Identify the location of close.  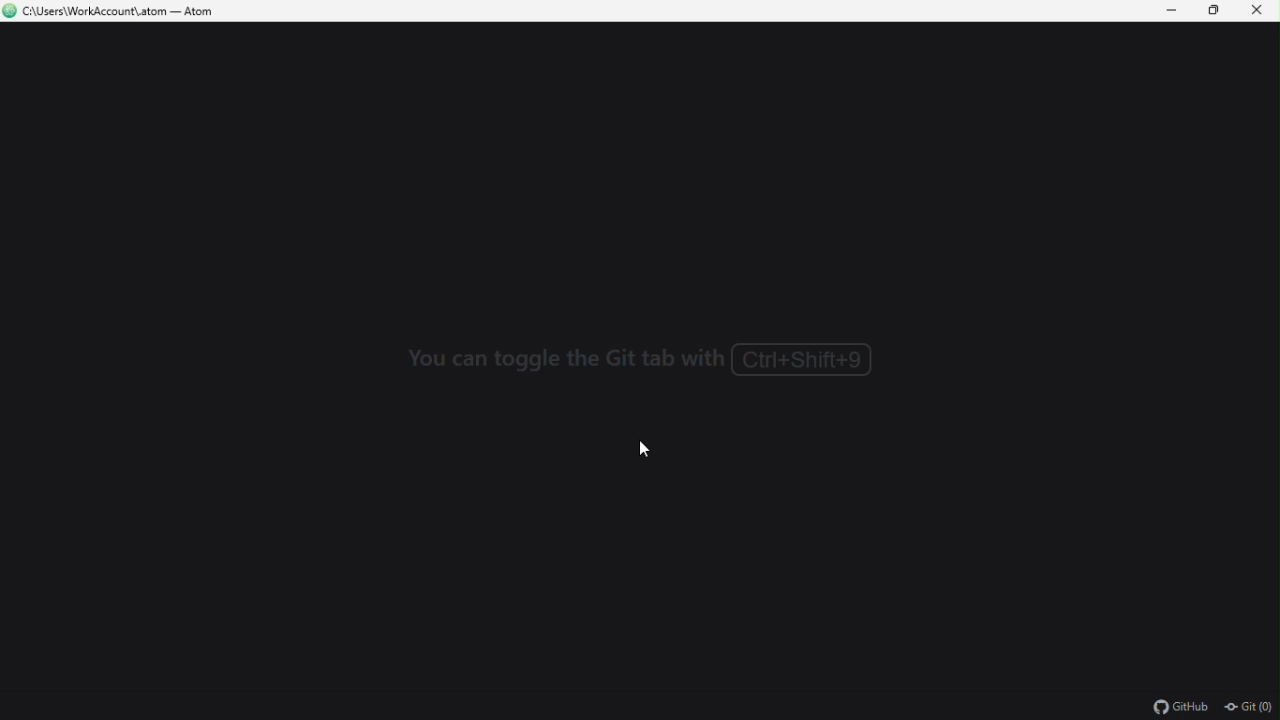
(1260, 12).